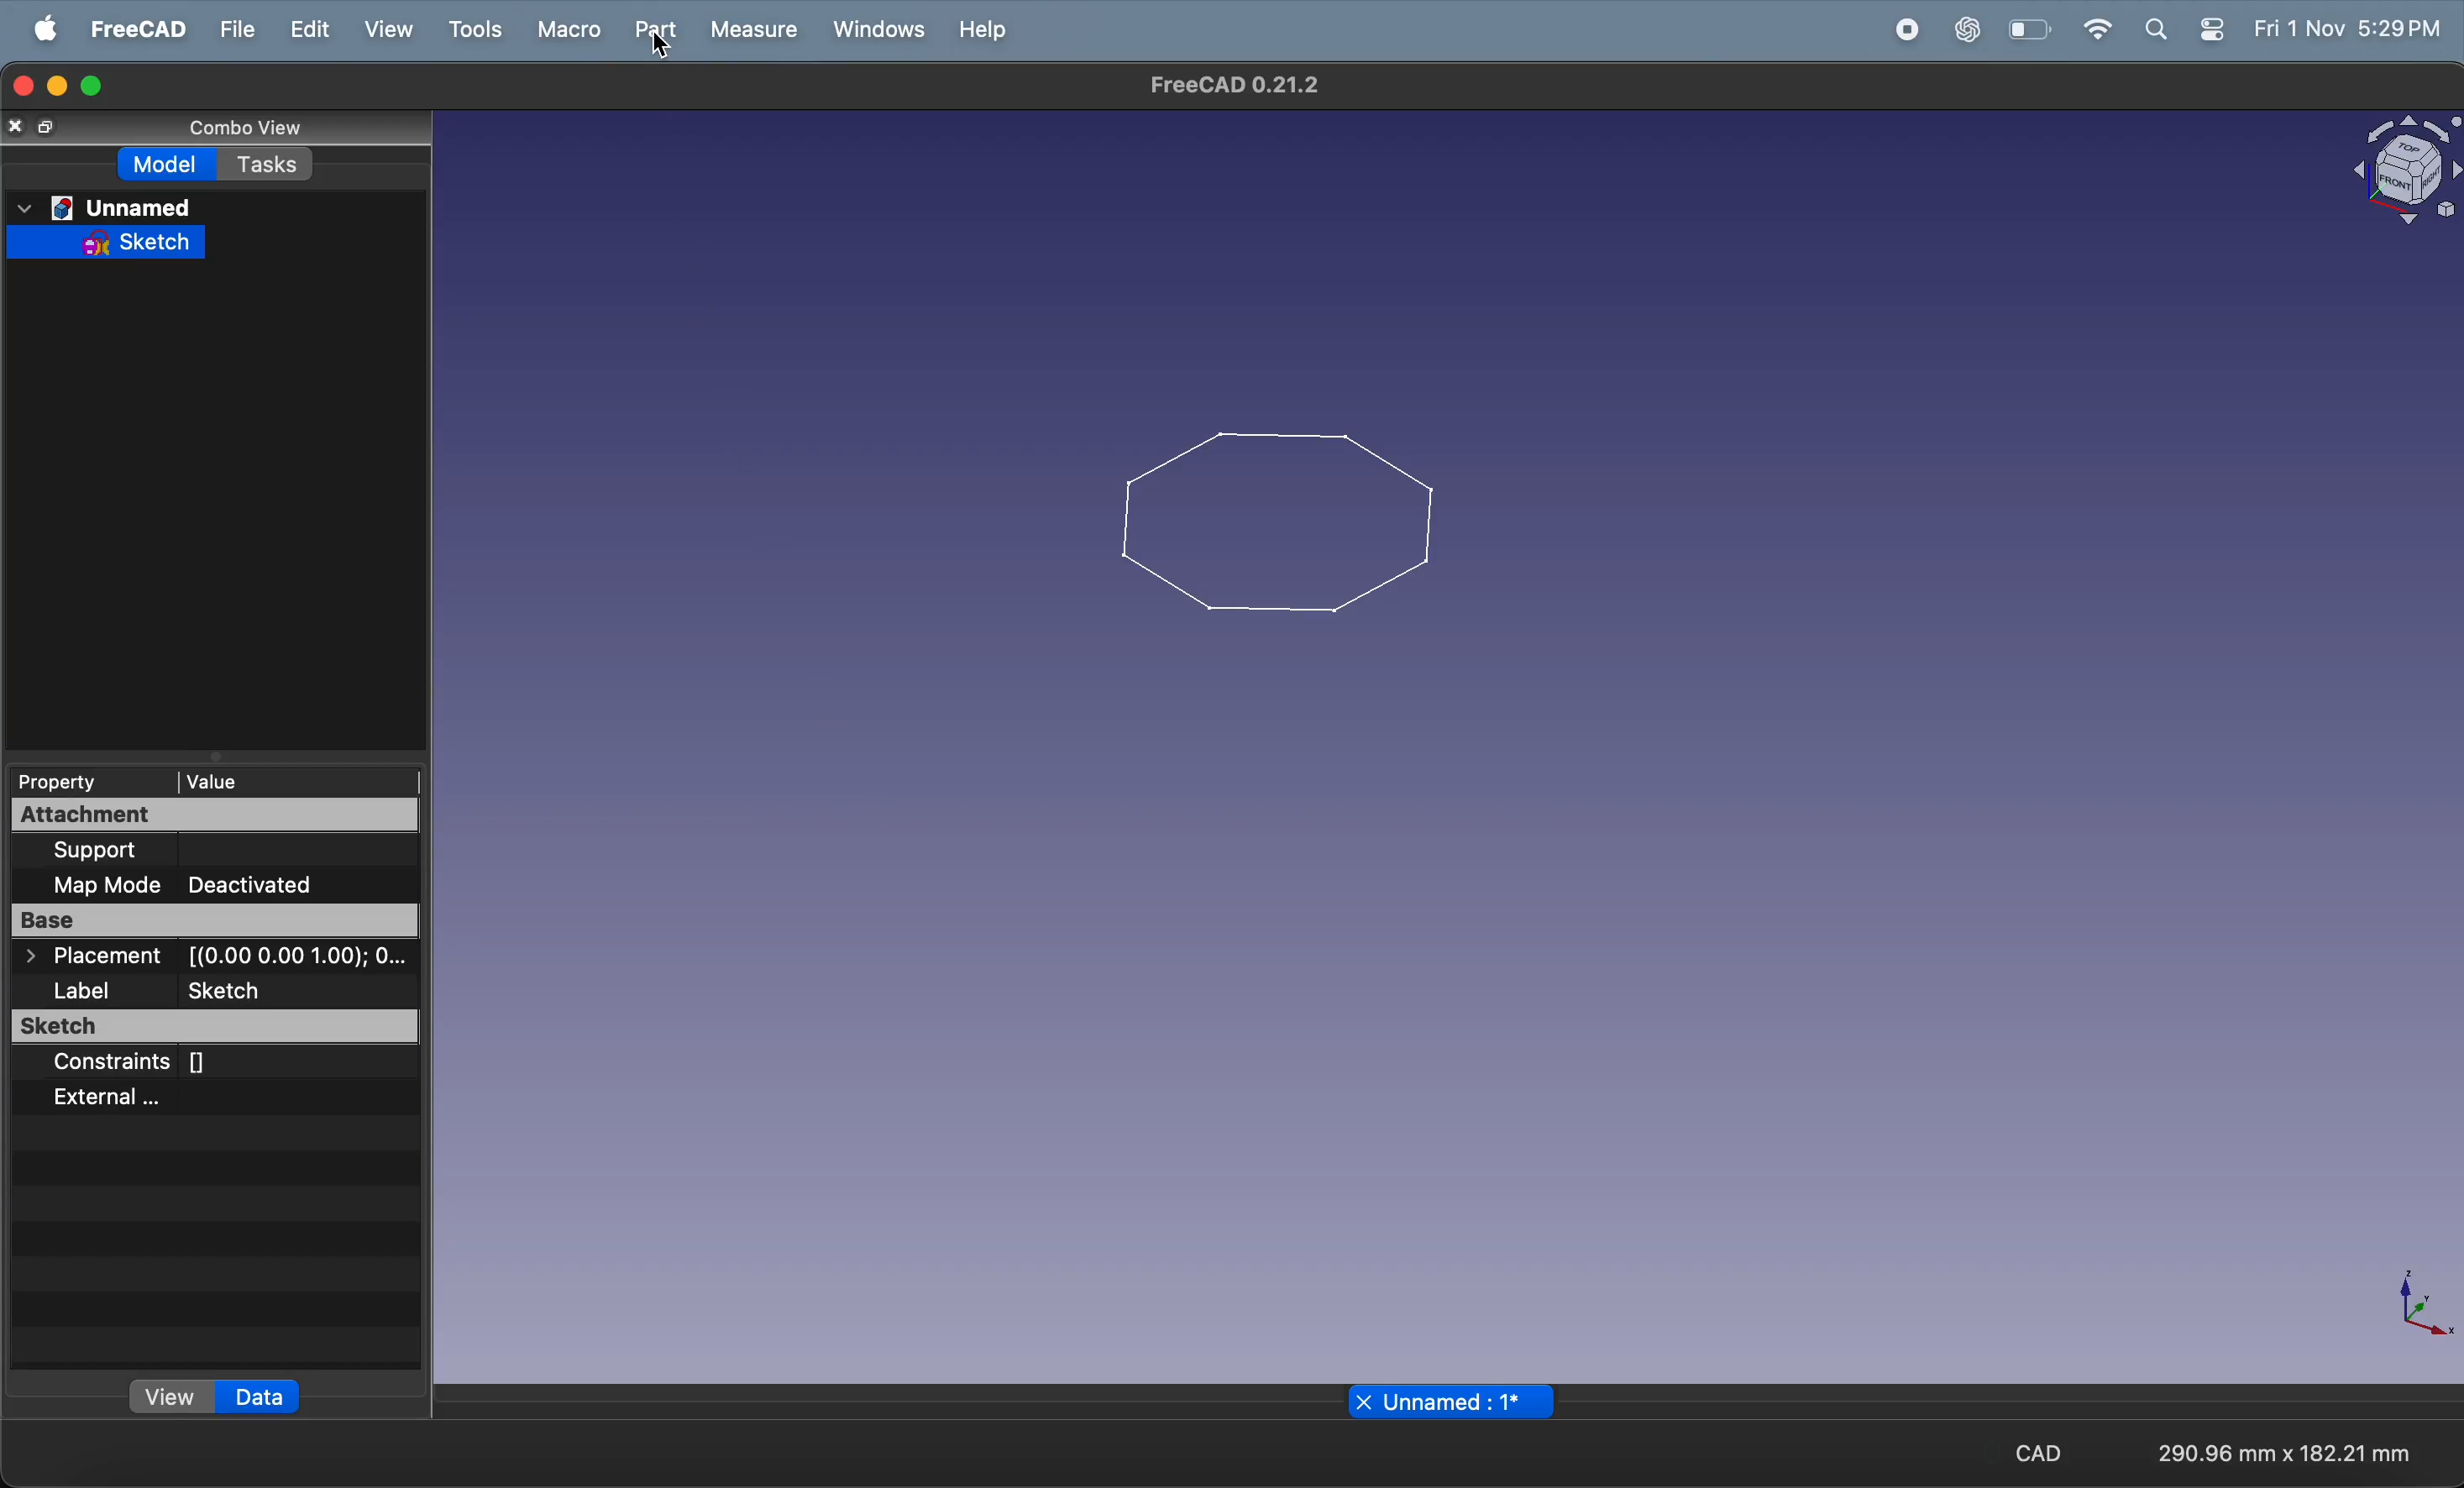 The width and height of the screenshot is (2464, 1488). What do you see at coordinates (153, 1062) in the screenshot?
I see `constraints` at bounding box center [153, 1062].